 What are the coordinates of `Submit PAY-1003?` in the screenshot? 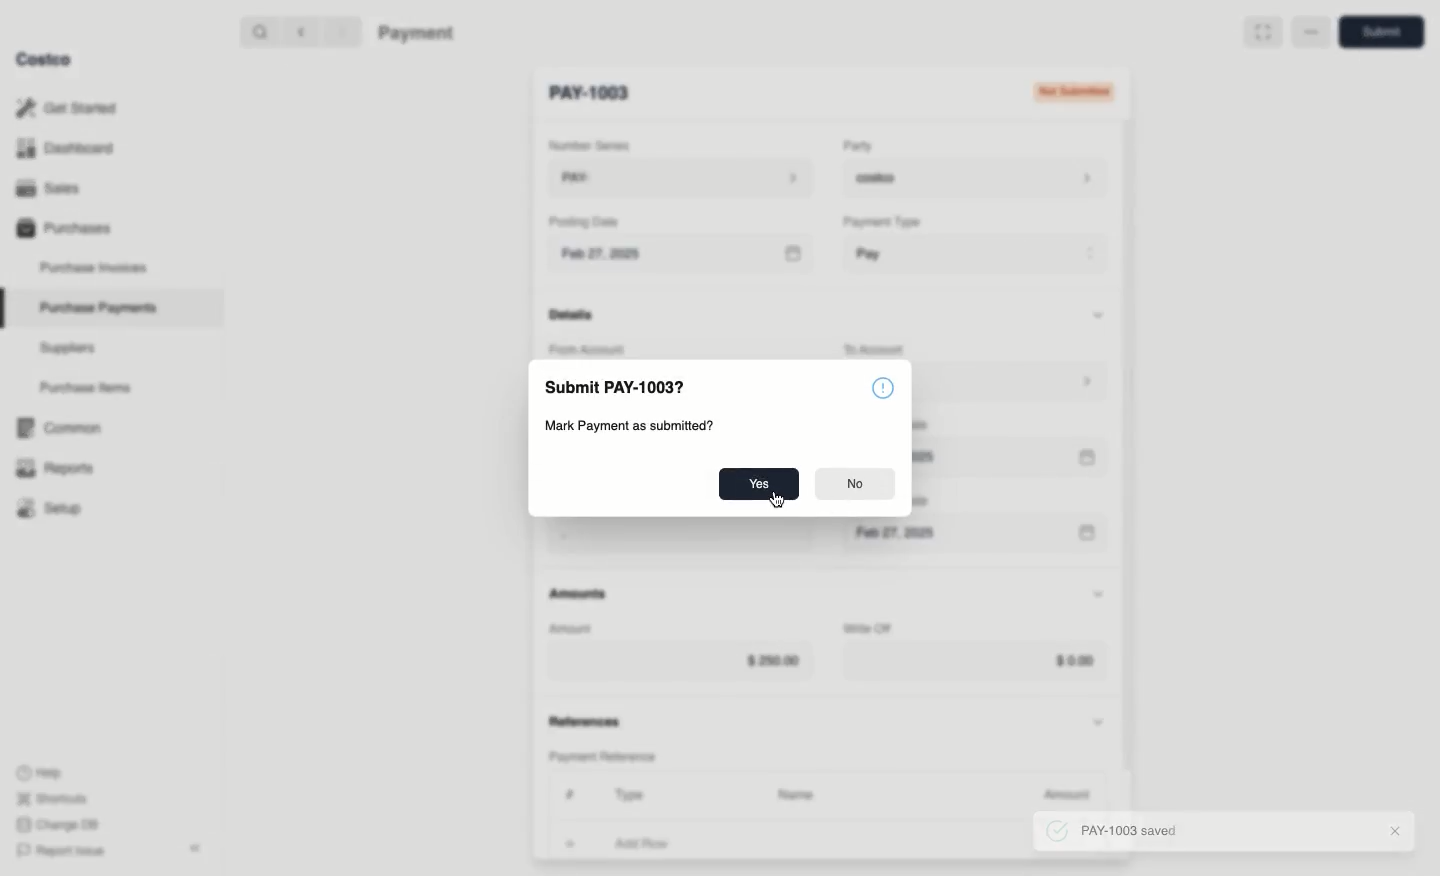 It's located at (614, 389).